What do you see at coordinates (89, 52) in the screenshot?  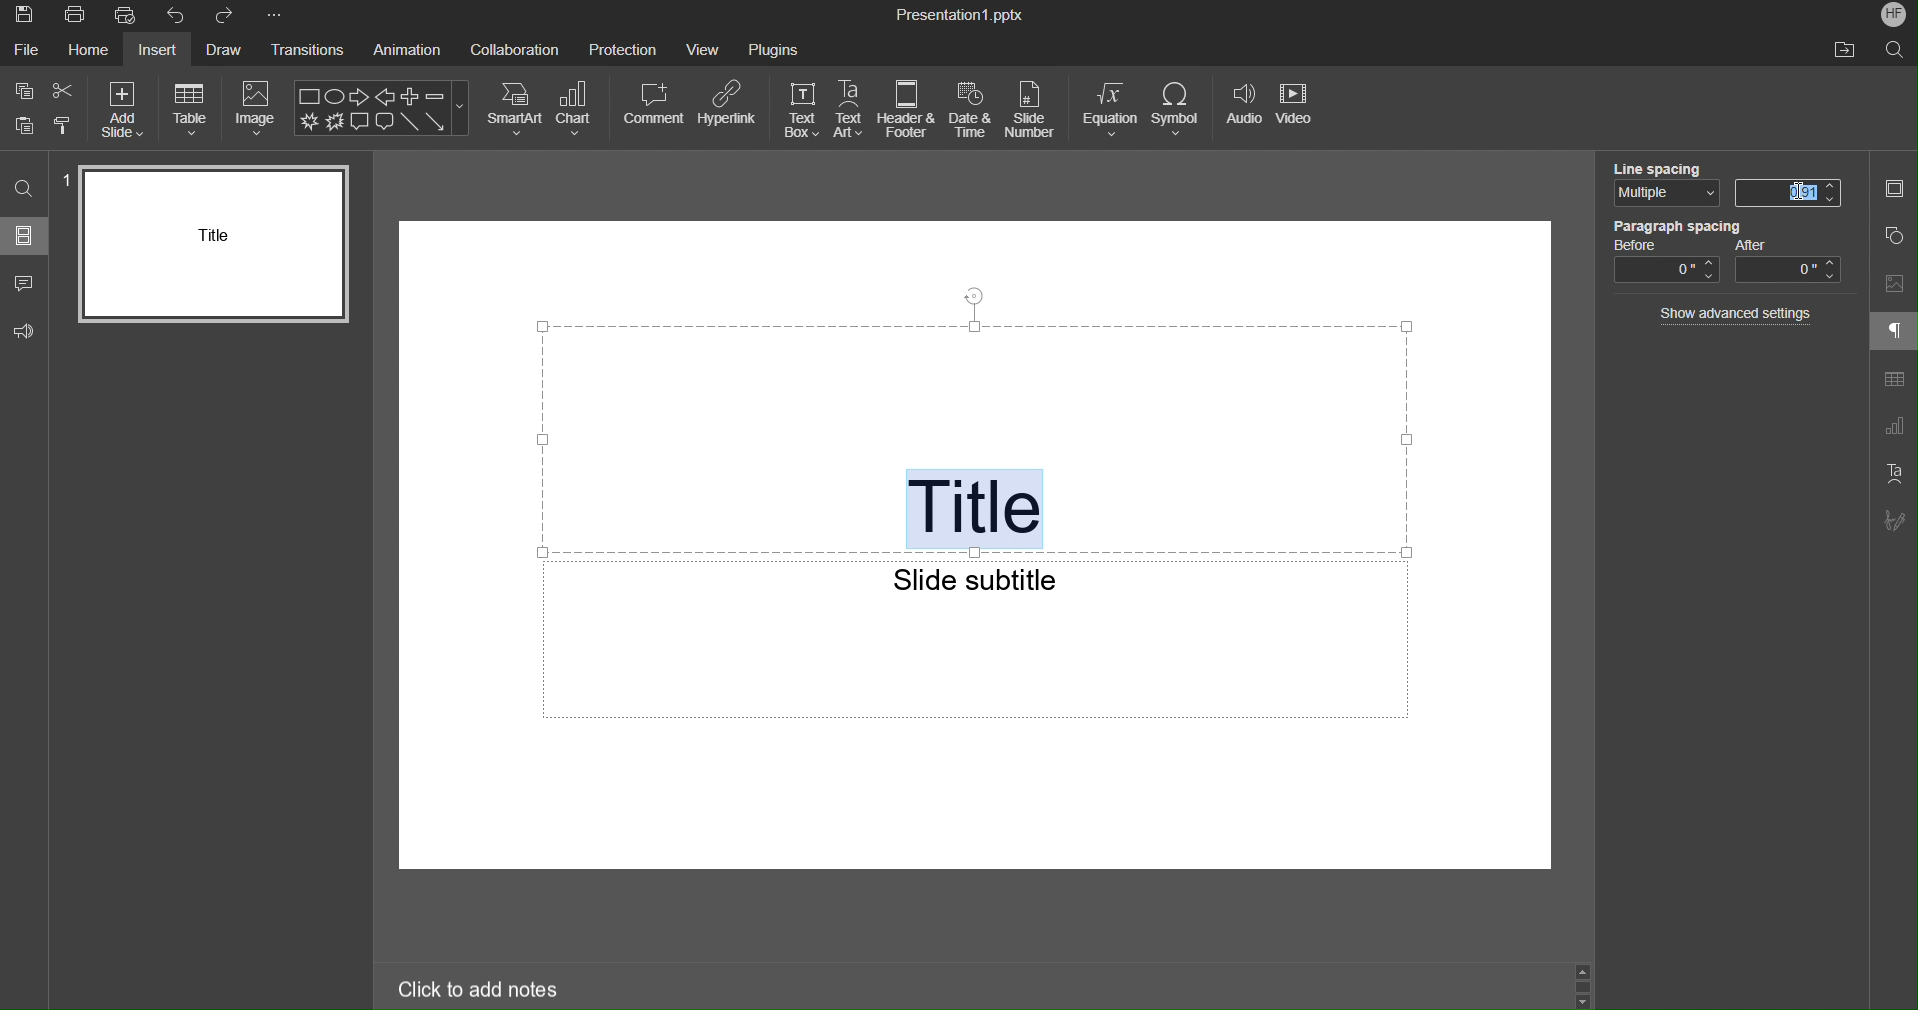 I see `Home` at bounding box center [89, 52].